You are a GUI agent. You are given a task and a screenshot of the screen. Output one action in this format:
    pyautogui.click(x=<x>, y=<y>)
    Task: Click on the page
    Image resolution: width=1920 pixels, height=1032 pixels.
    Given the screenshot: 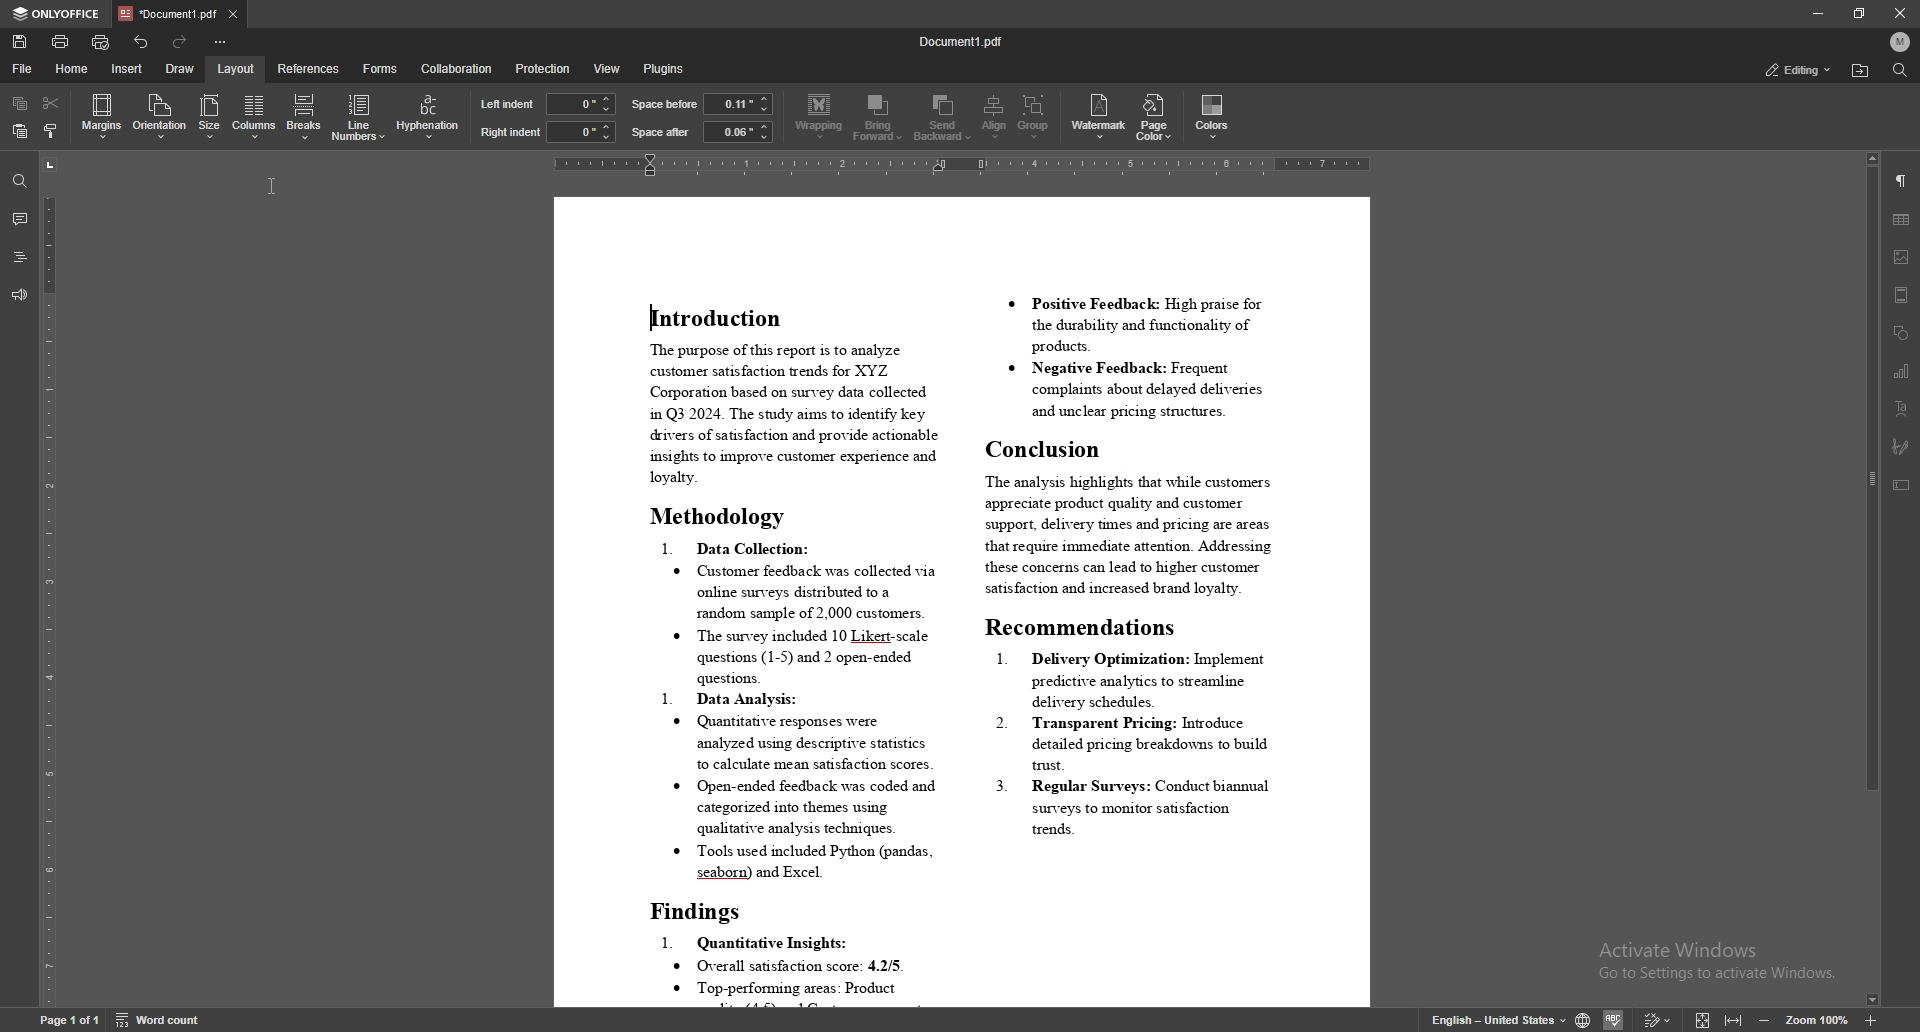 What is the action you would take?
    pyautogui.click(x=69, y=1020)
    